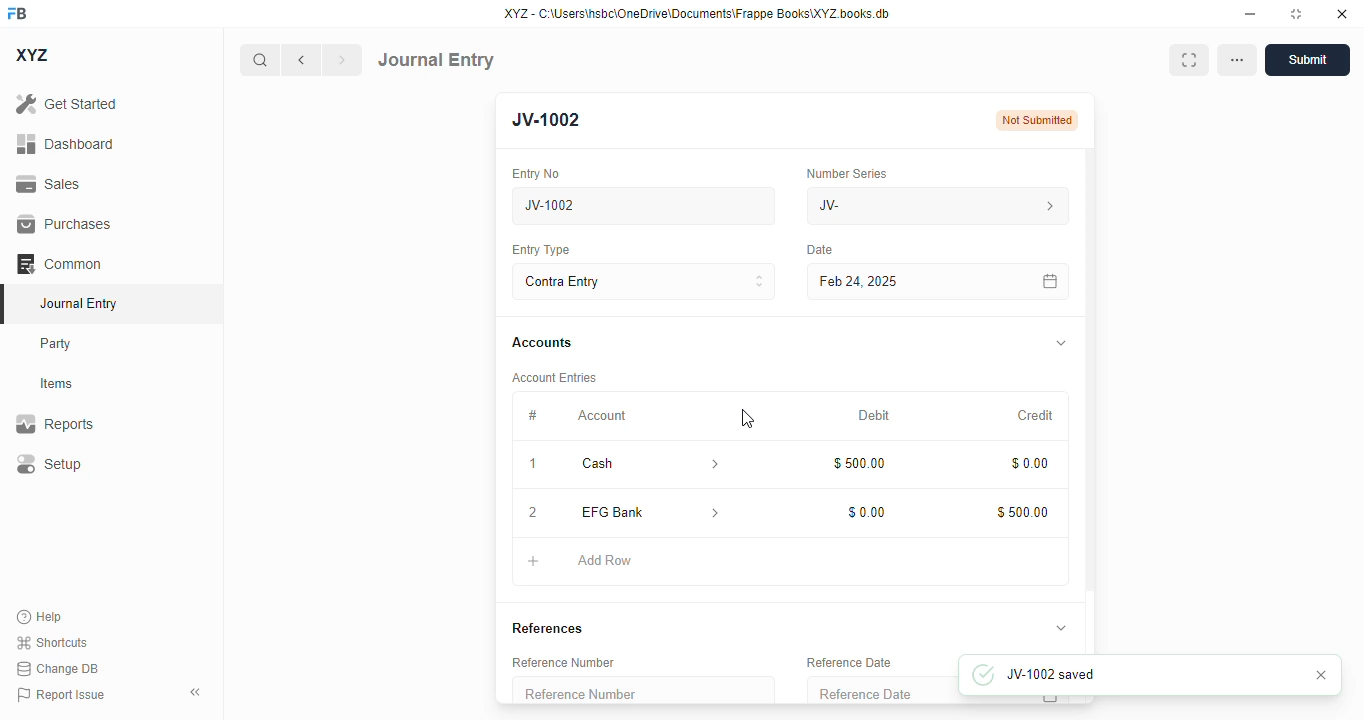 This screenshot has width=1364, height=720. I want to click on $500.00, so click(1024, 512).